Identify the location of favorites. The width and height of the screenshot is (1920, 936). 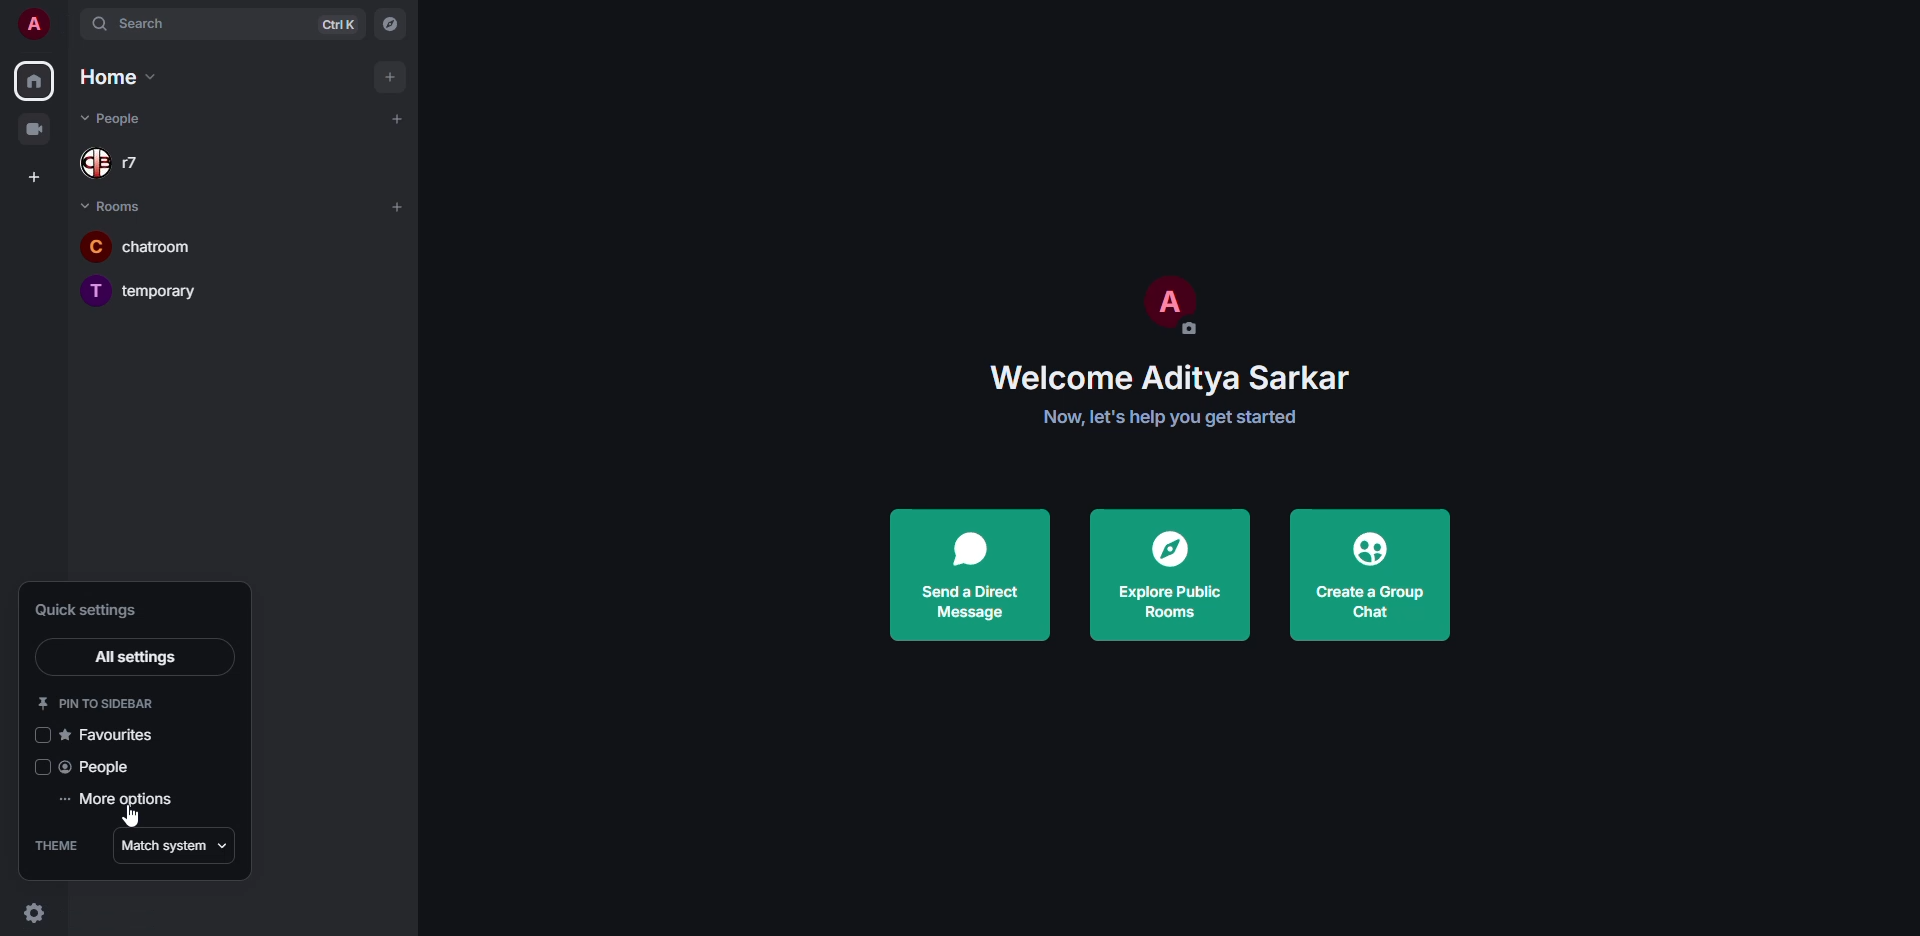
(111, 735).